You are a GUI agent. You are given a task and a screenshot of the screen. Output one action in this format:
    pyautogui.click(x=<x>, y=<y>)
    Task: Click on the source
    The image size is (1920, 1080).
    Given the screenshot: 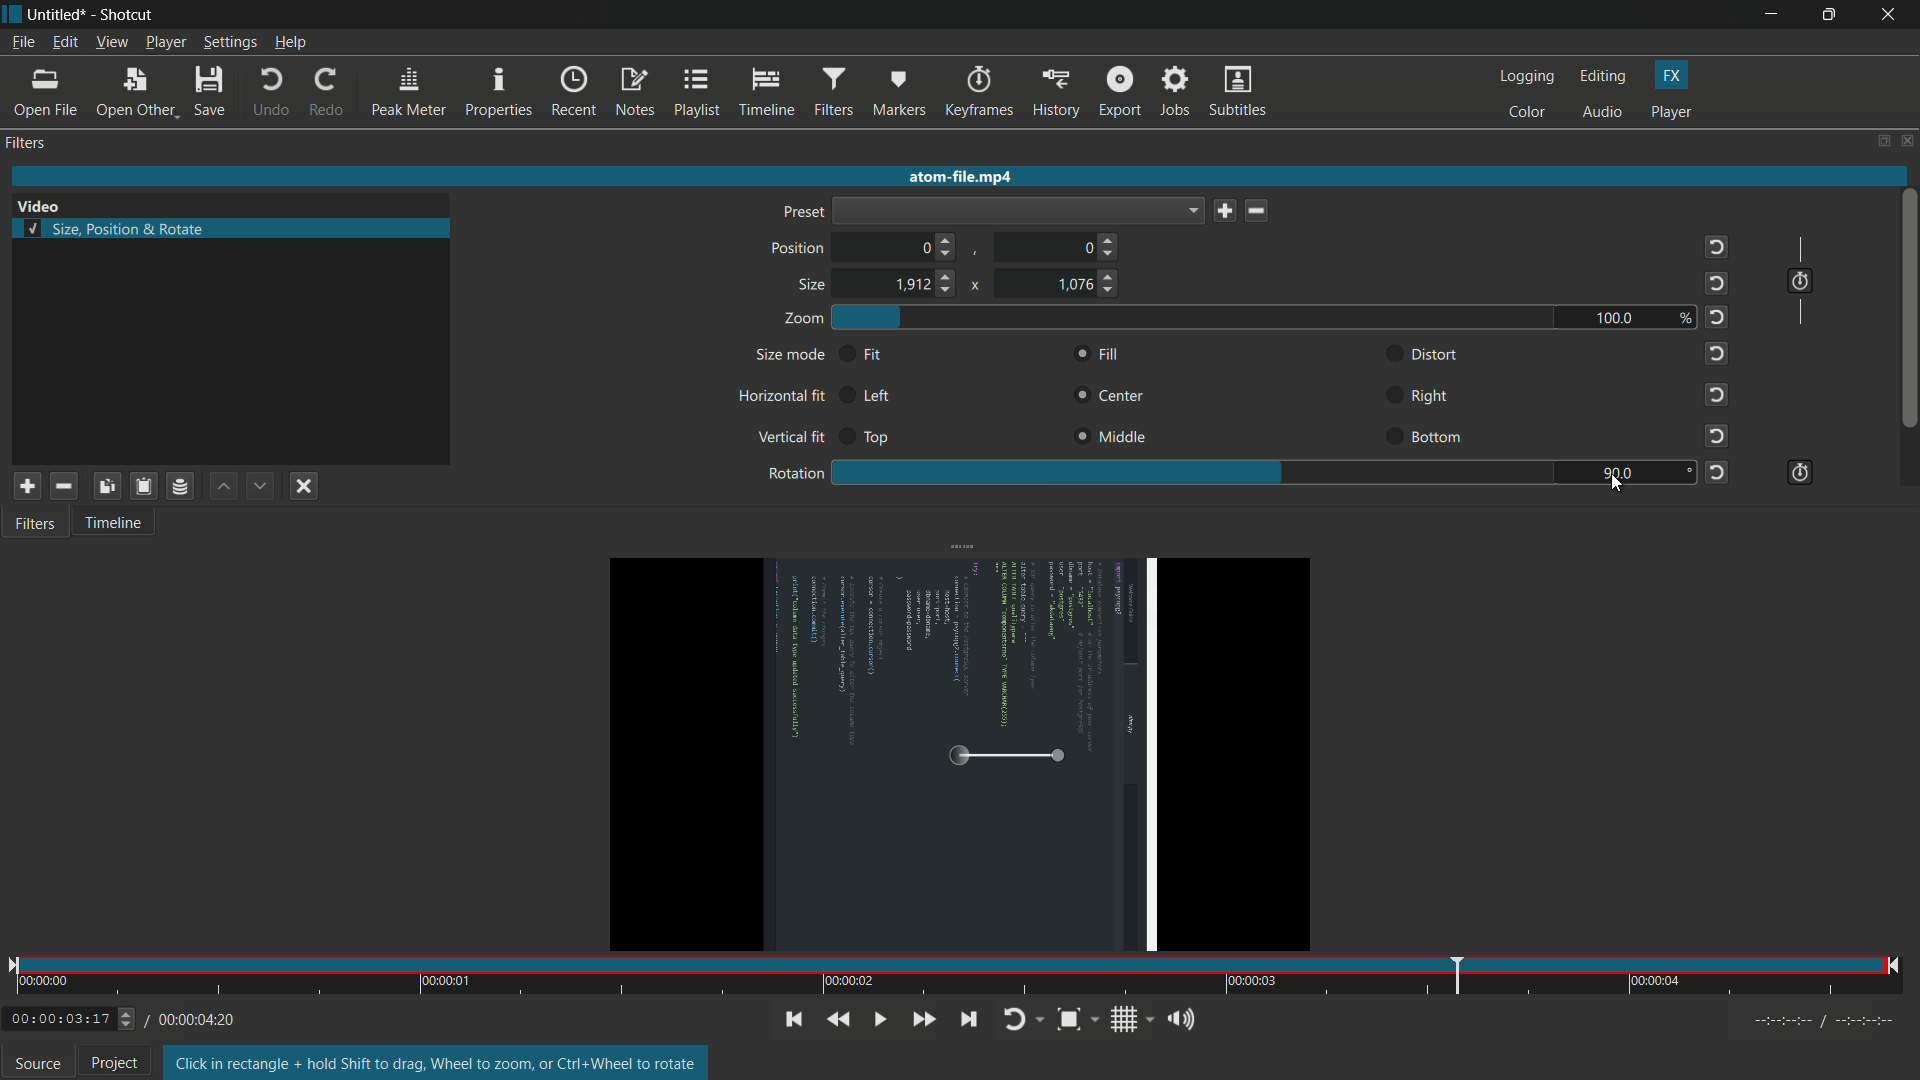 What is the action you would take?
    pyautogui.click(x=38, y=1064)
    